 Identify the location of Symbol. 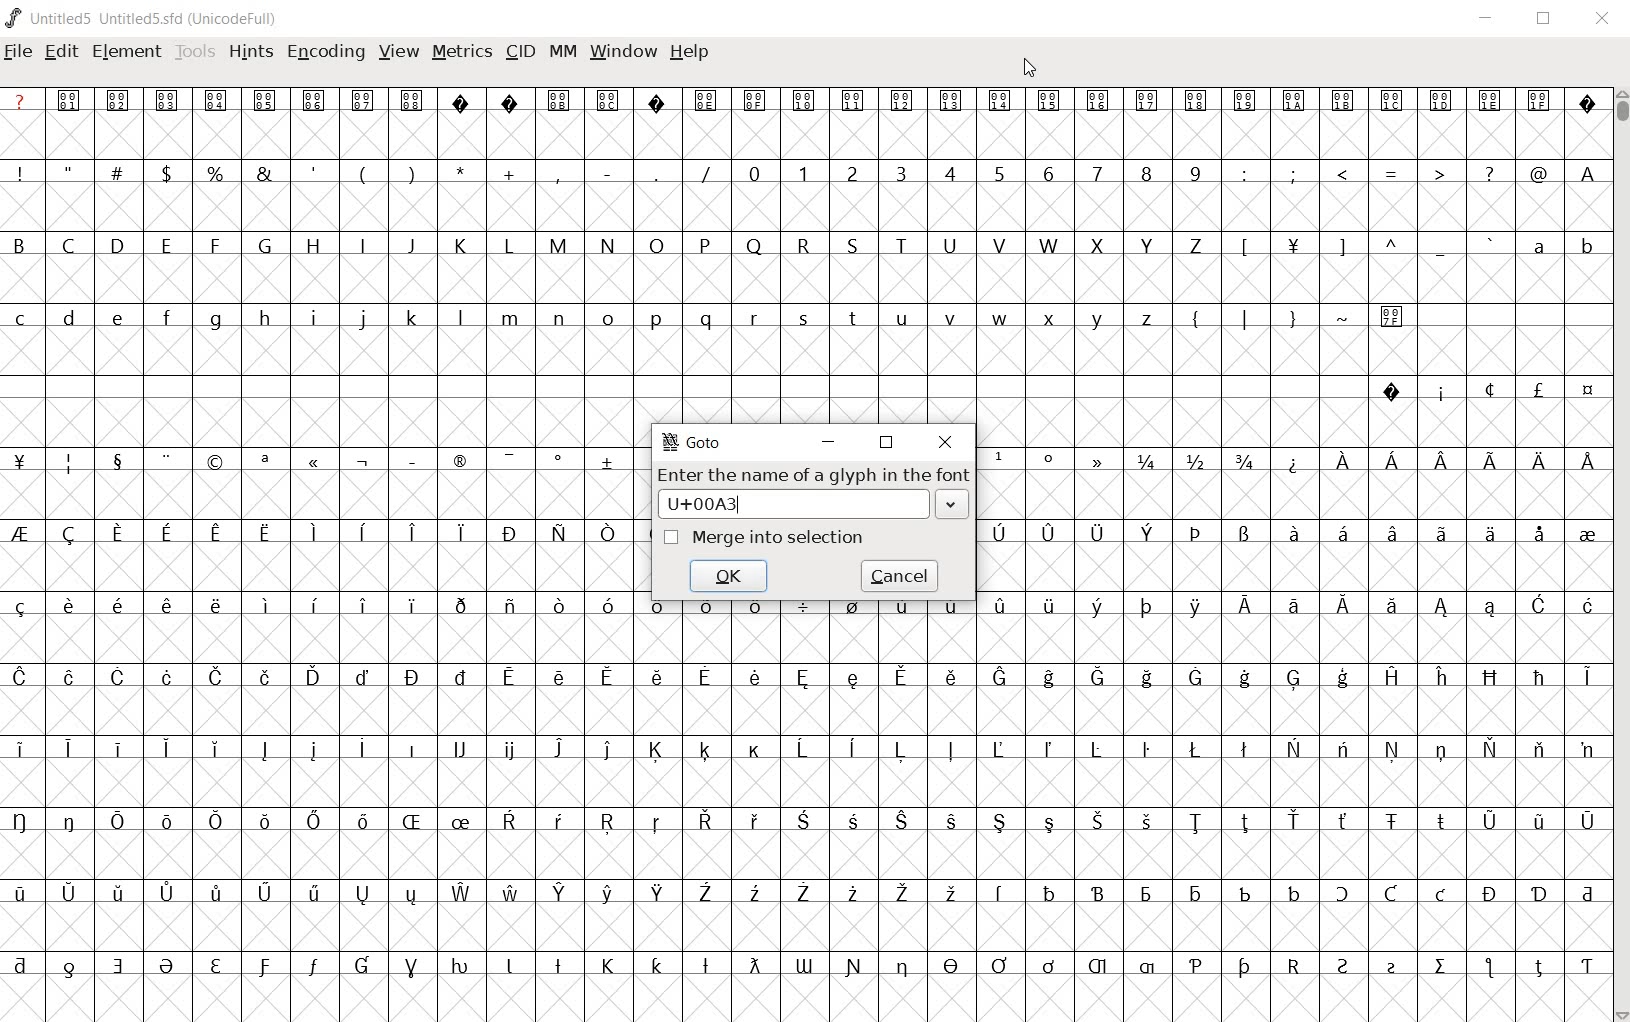
(1245, 823).